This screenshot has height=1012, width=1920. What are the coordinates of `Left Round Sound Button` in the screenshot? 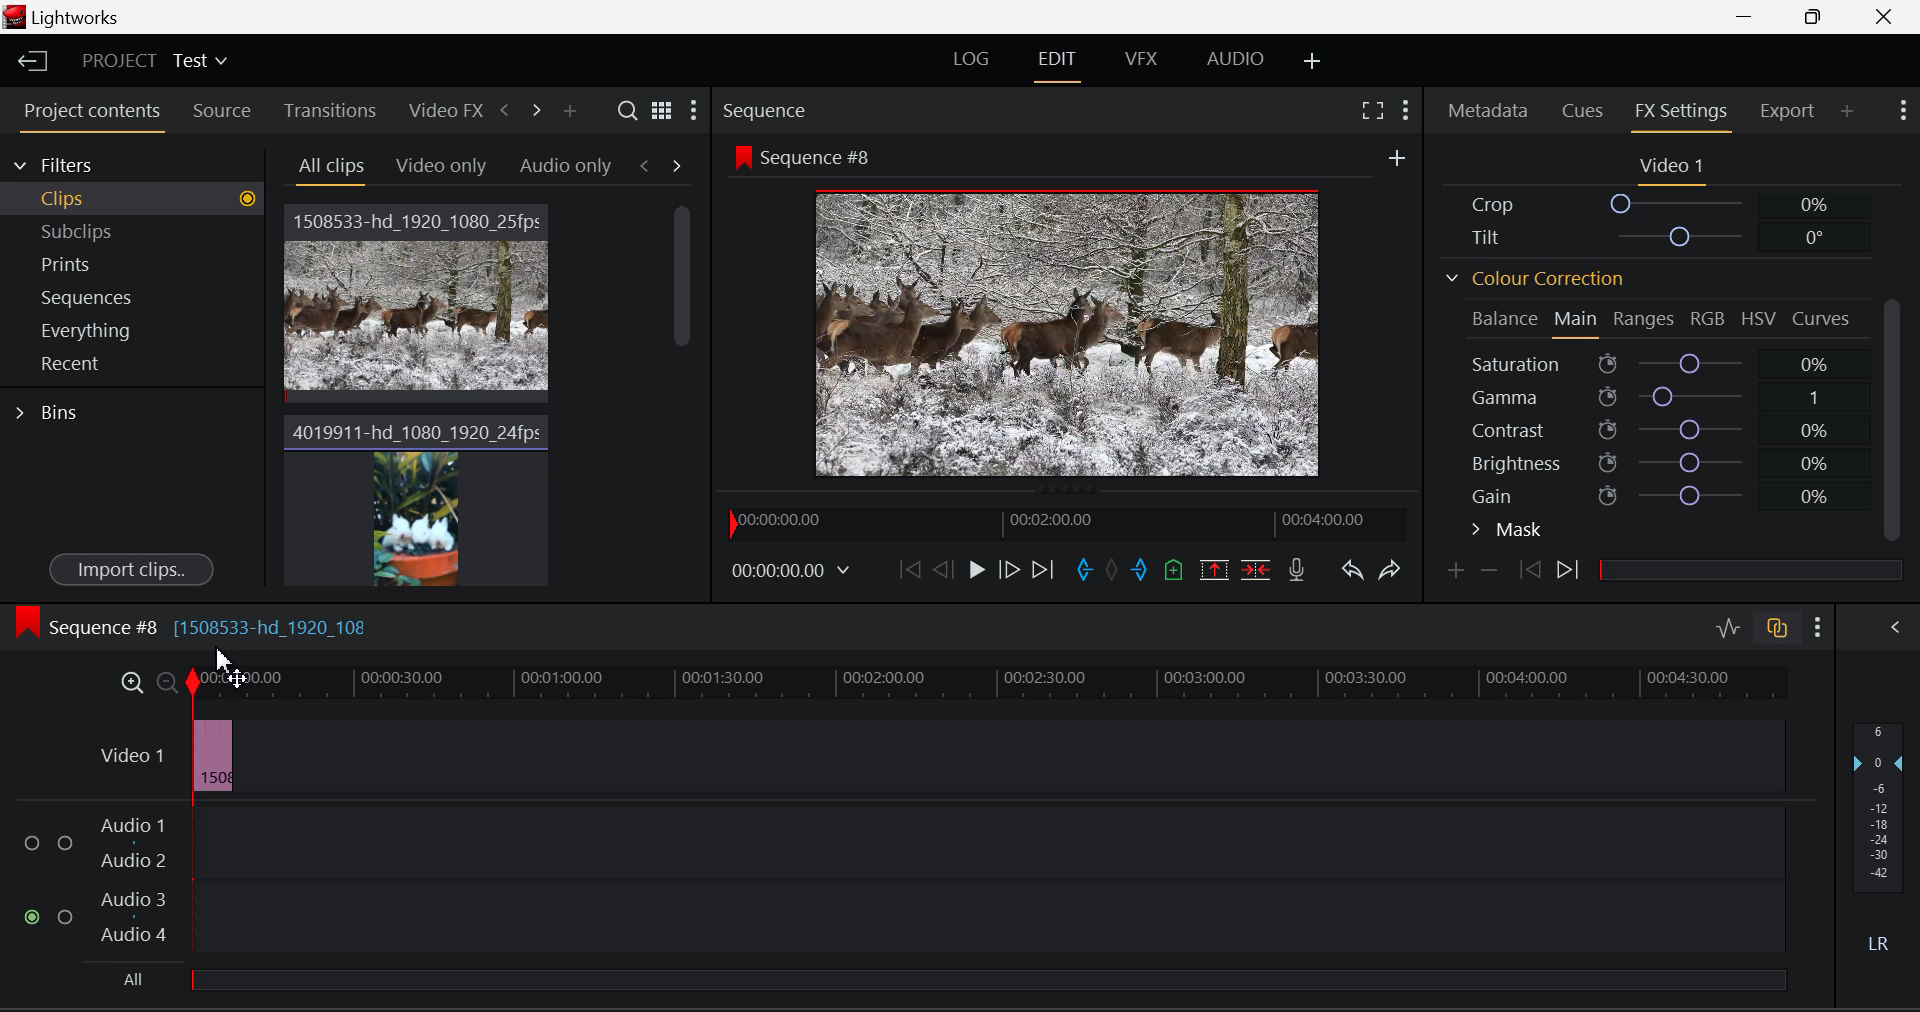 It's located at (1876, 943).